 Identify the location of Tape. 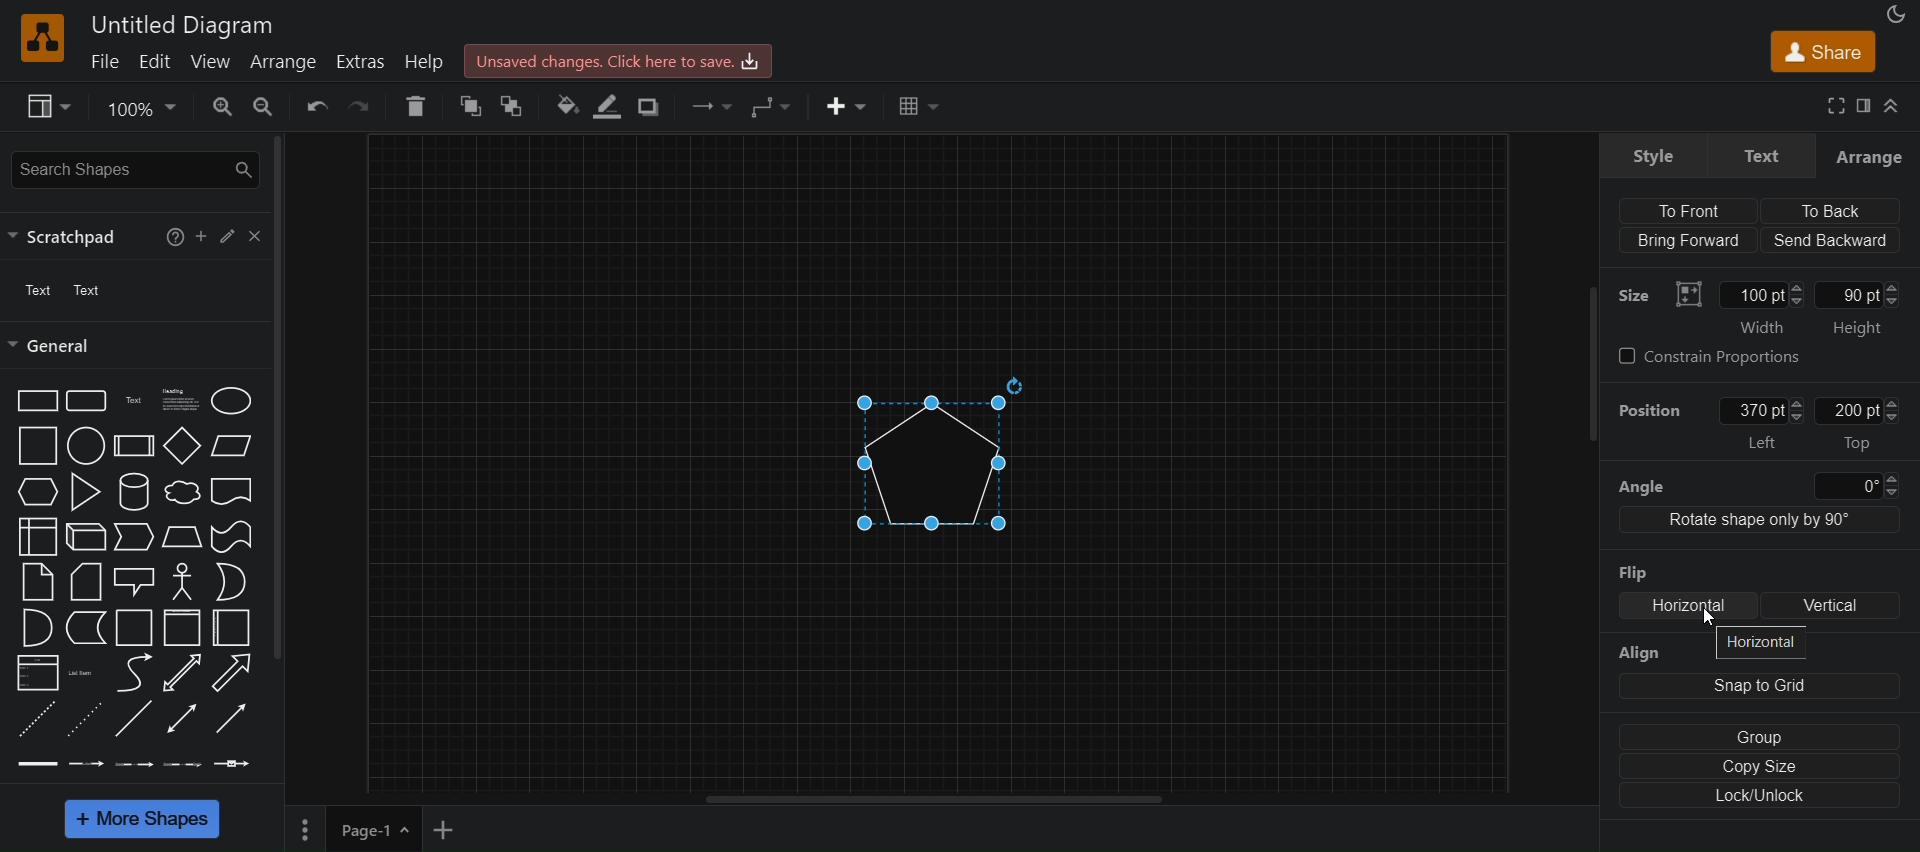
(231, 537).